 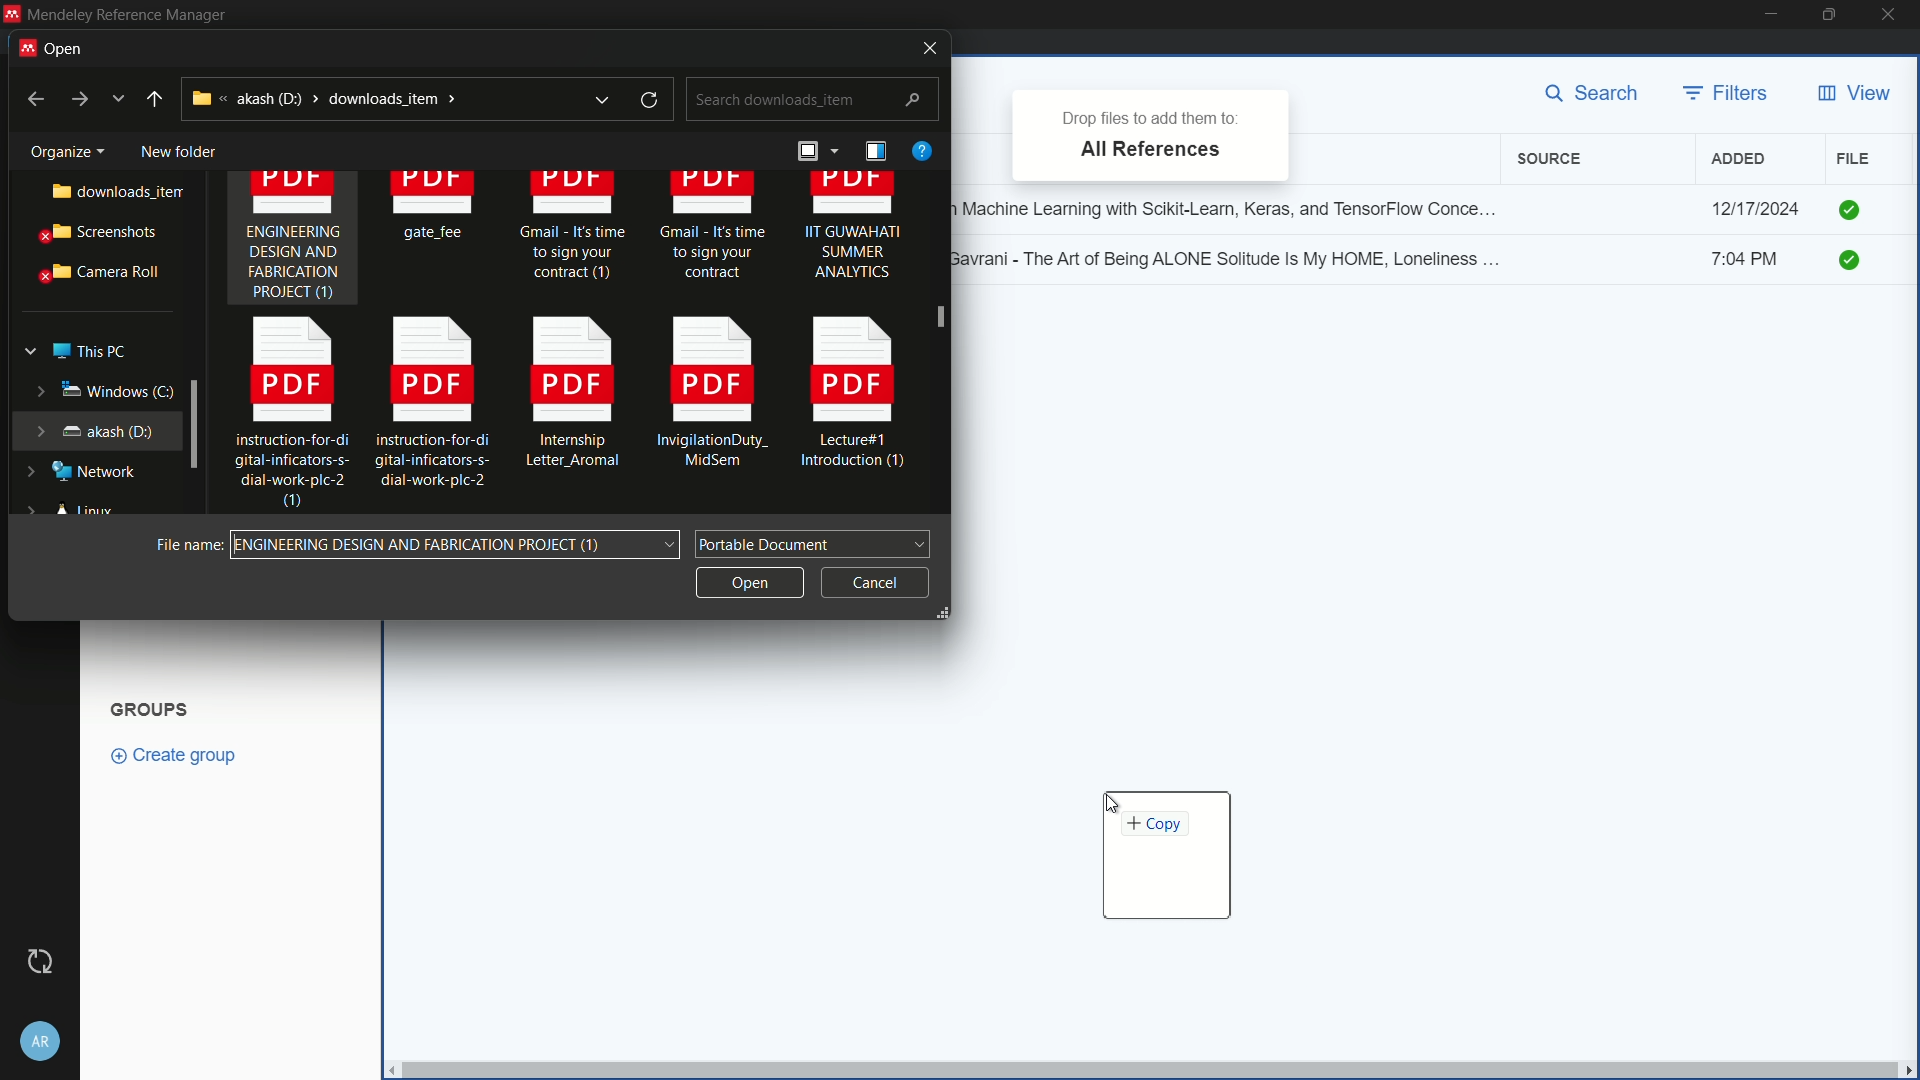 I want to click on ENGINEERING
DESIGN AND

FABRICATION
PROJECT (1), so click(x=293, y=241).